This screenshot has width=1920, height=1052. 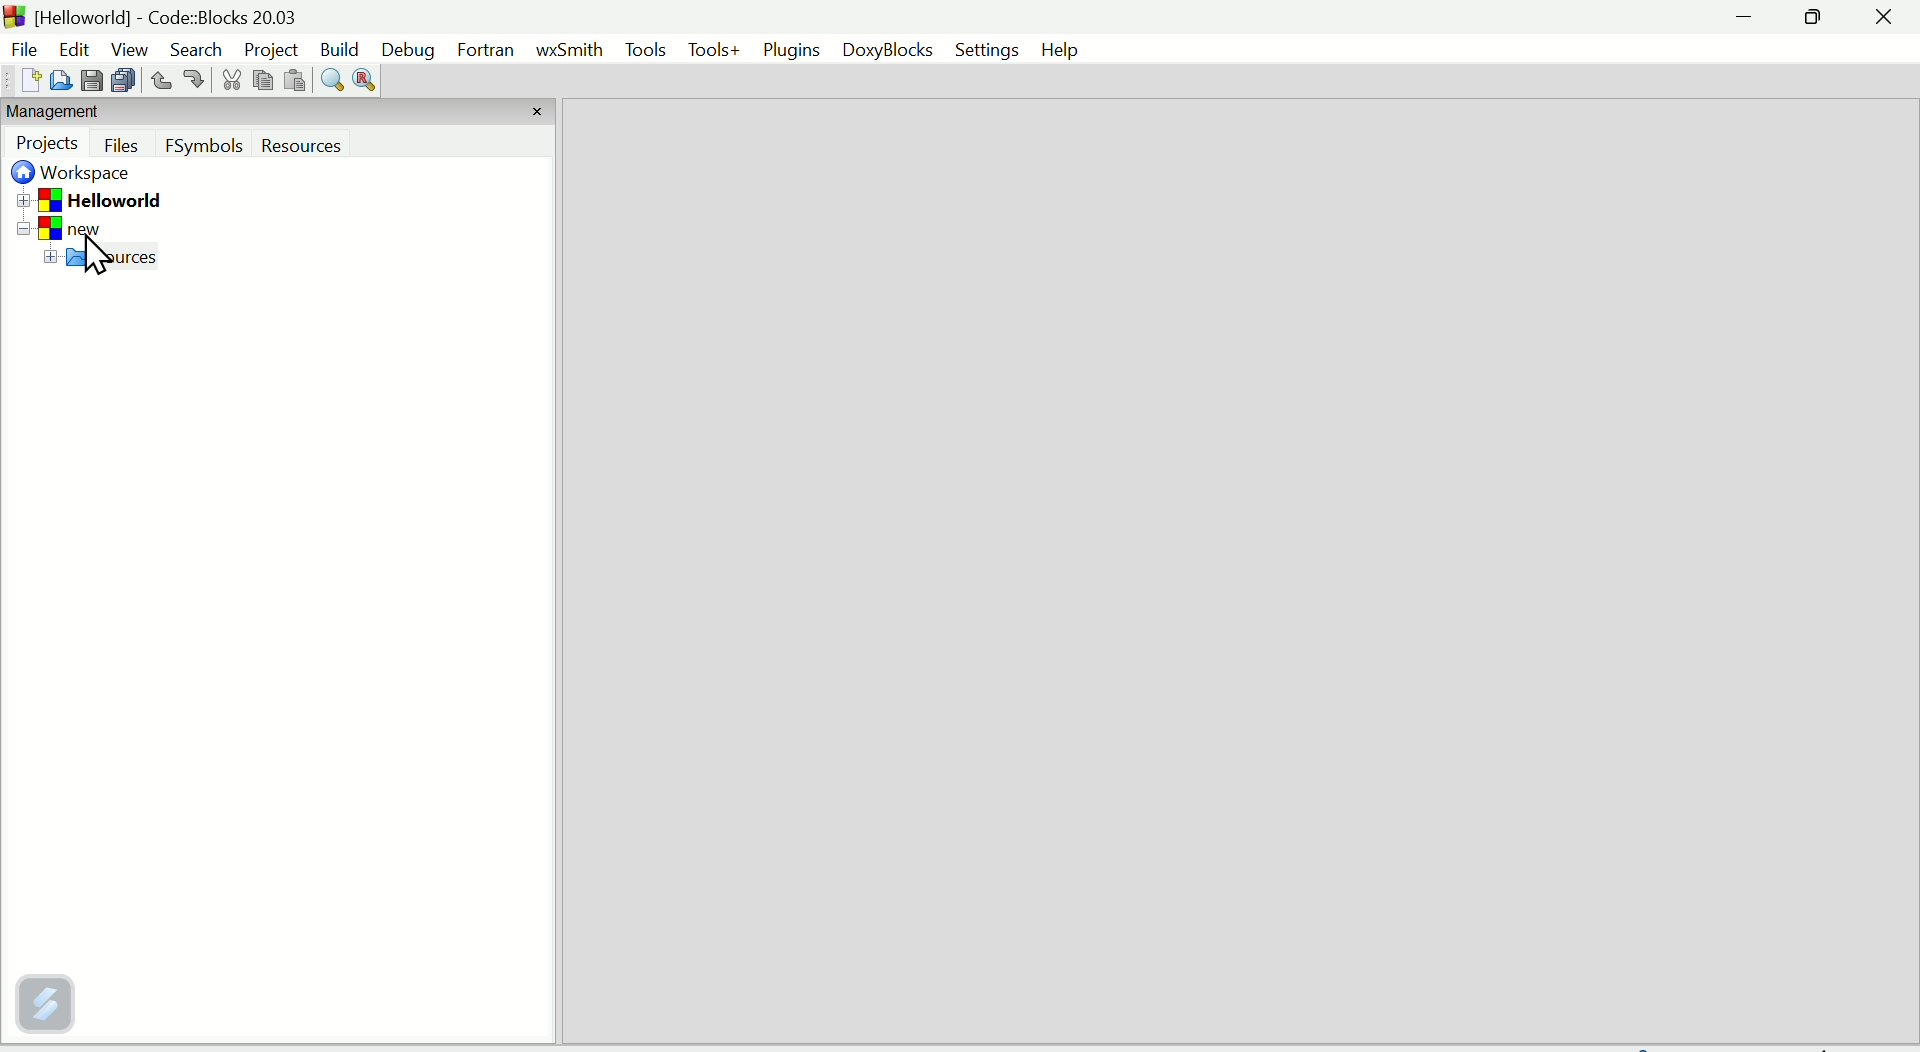 I want to click on Save, so click(x=93, y=80).